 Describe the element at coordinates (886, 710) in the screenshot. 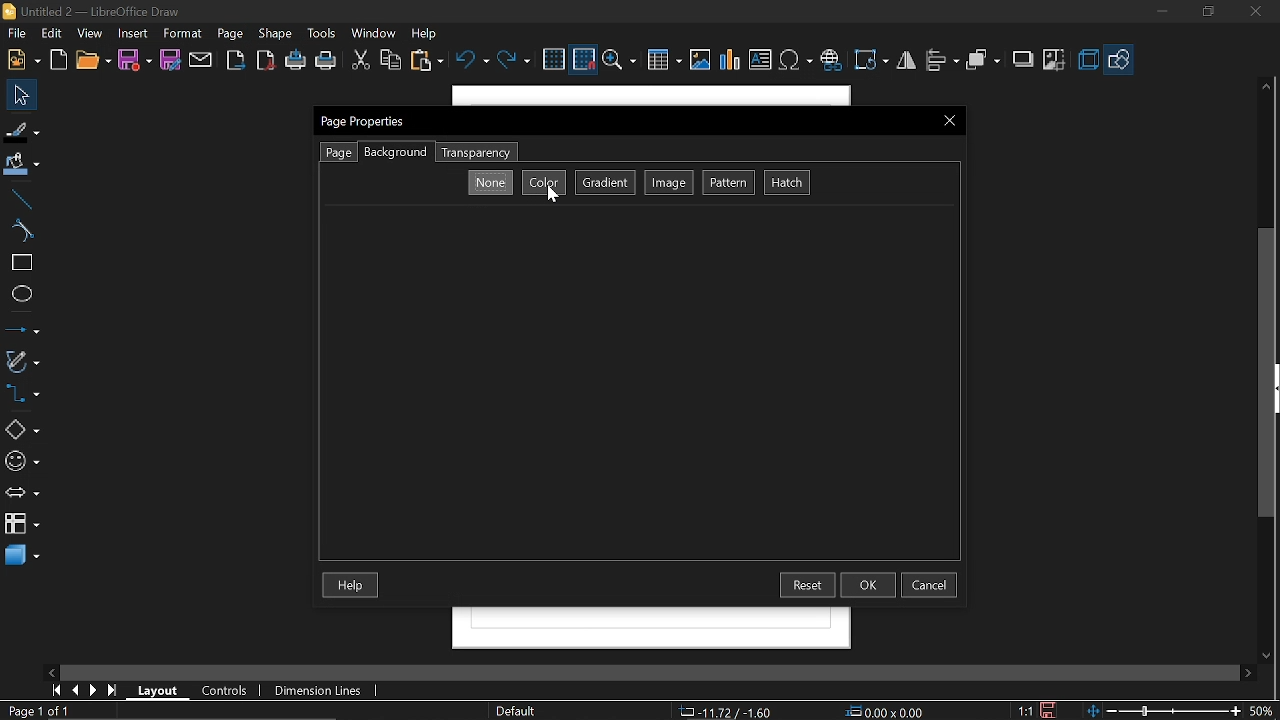

I see `Position` at that location.